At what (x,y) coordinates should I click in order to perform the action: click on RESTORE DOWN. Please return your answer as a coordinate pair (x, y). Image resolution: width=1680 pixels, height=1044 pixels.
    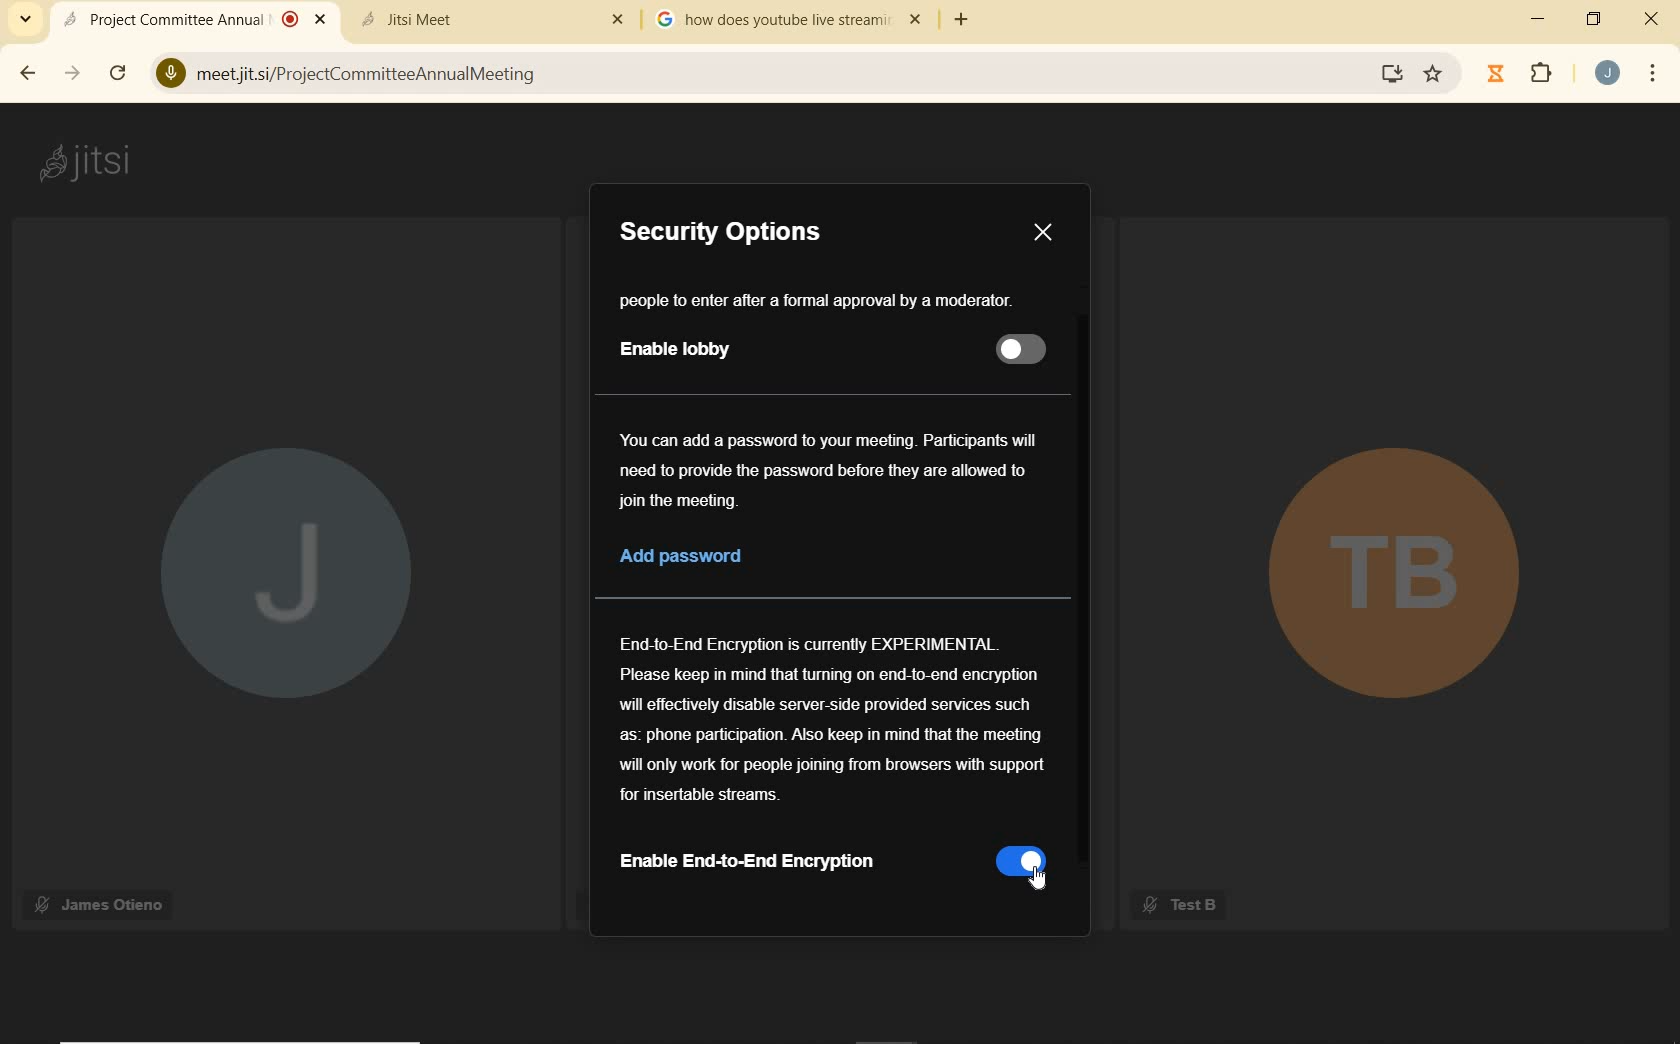
    Looking at the image, I should click on (1593, 19).